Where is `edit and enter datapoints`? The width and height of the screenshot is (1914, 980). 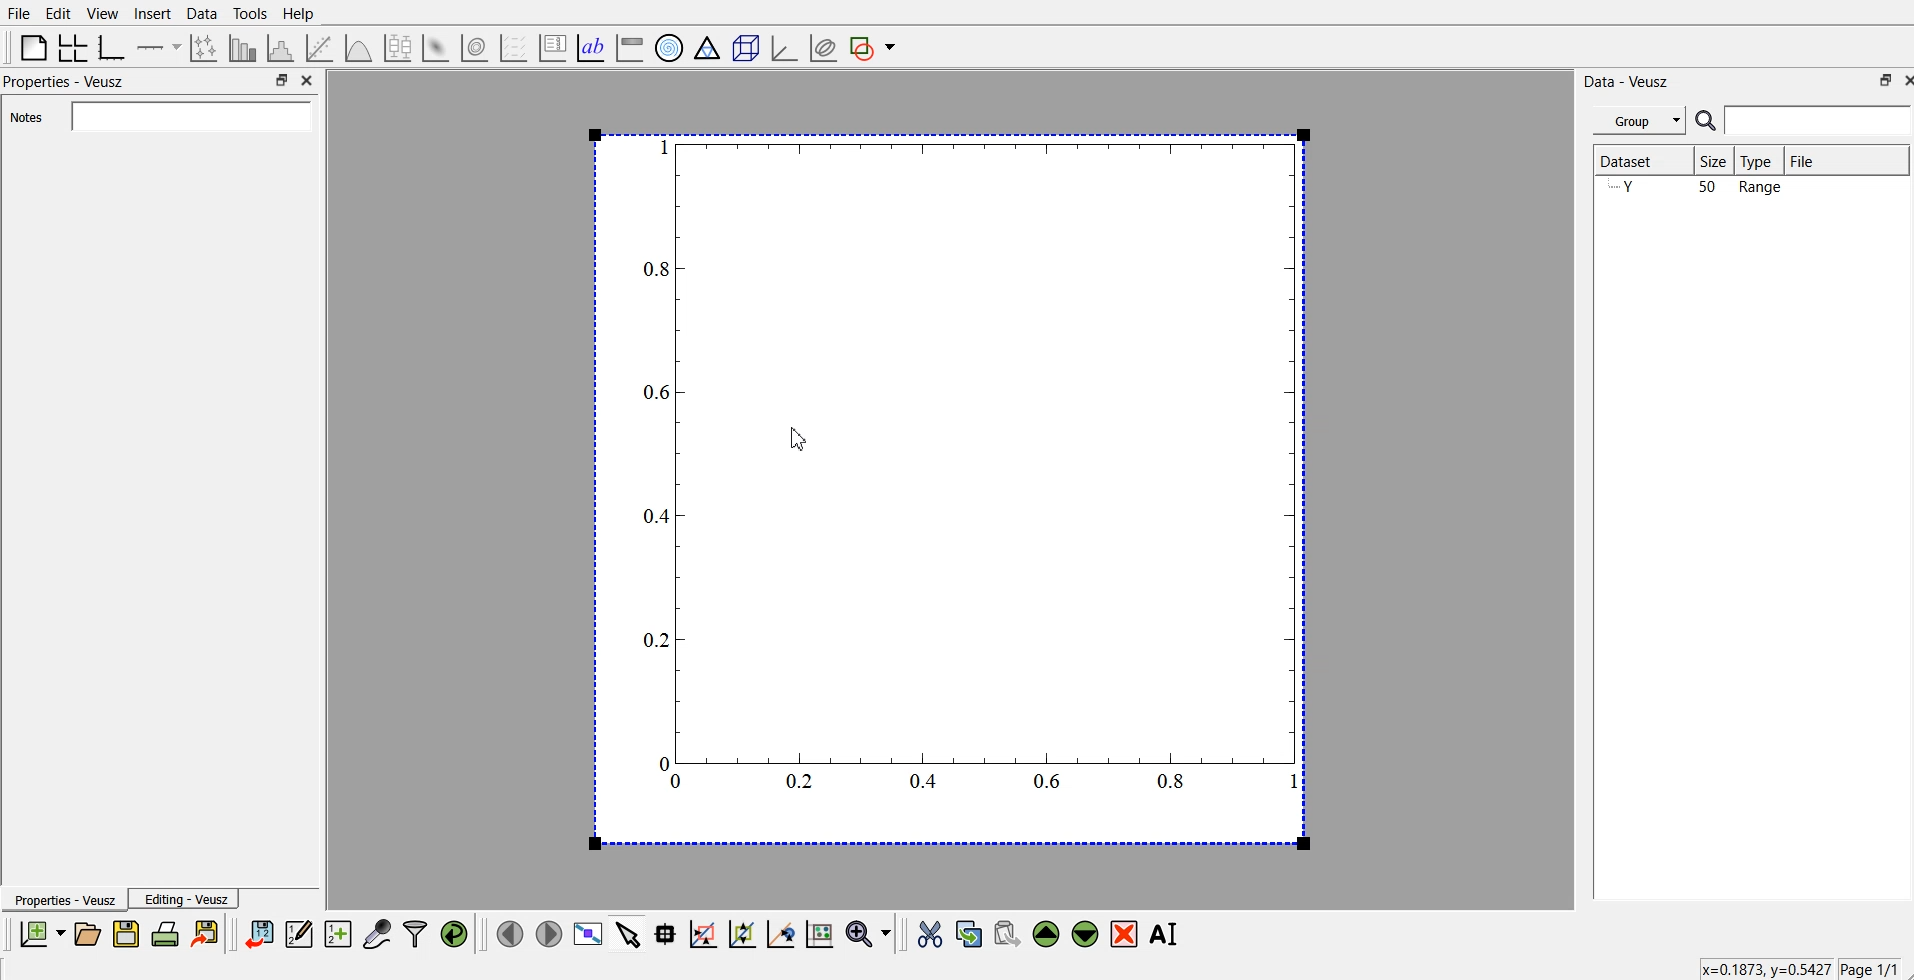 edit and enter datapoints is located at coordinates (300, 935).